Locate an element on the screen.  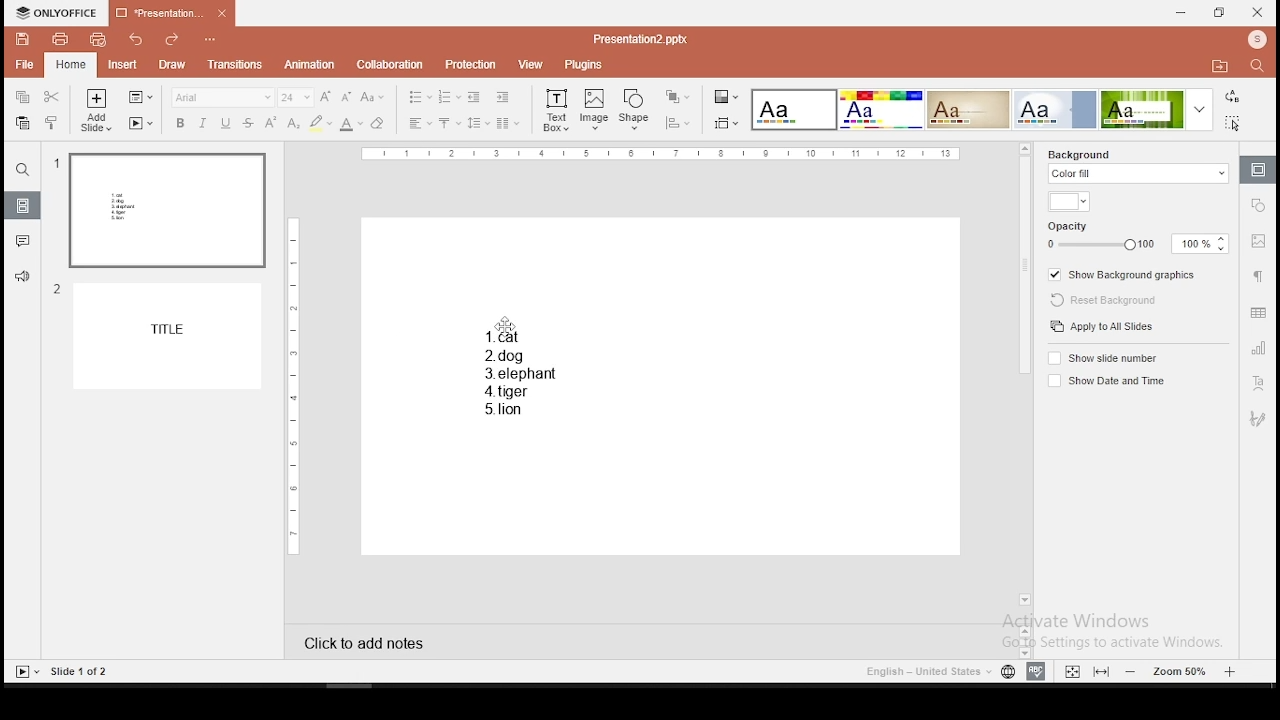
comments is located at coordinates (20, 242).